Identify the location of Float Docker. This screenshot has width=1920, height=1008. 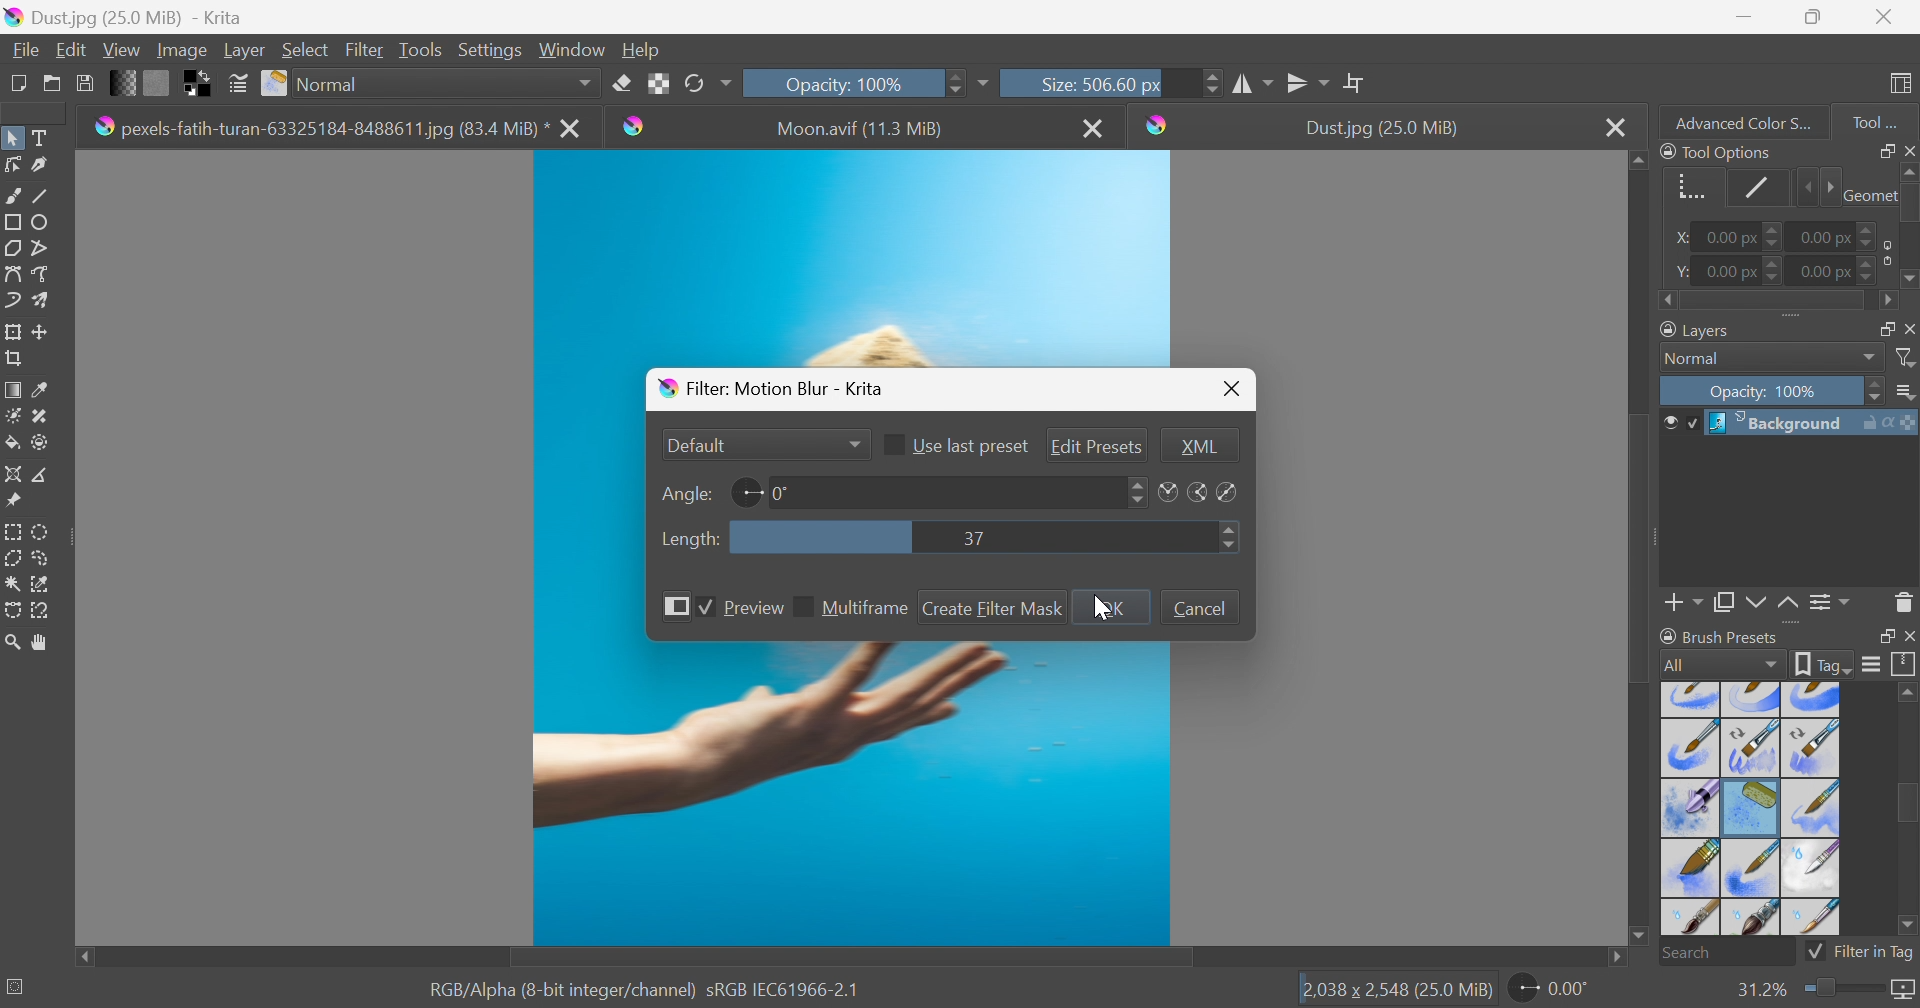
(1908, 328).